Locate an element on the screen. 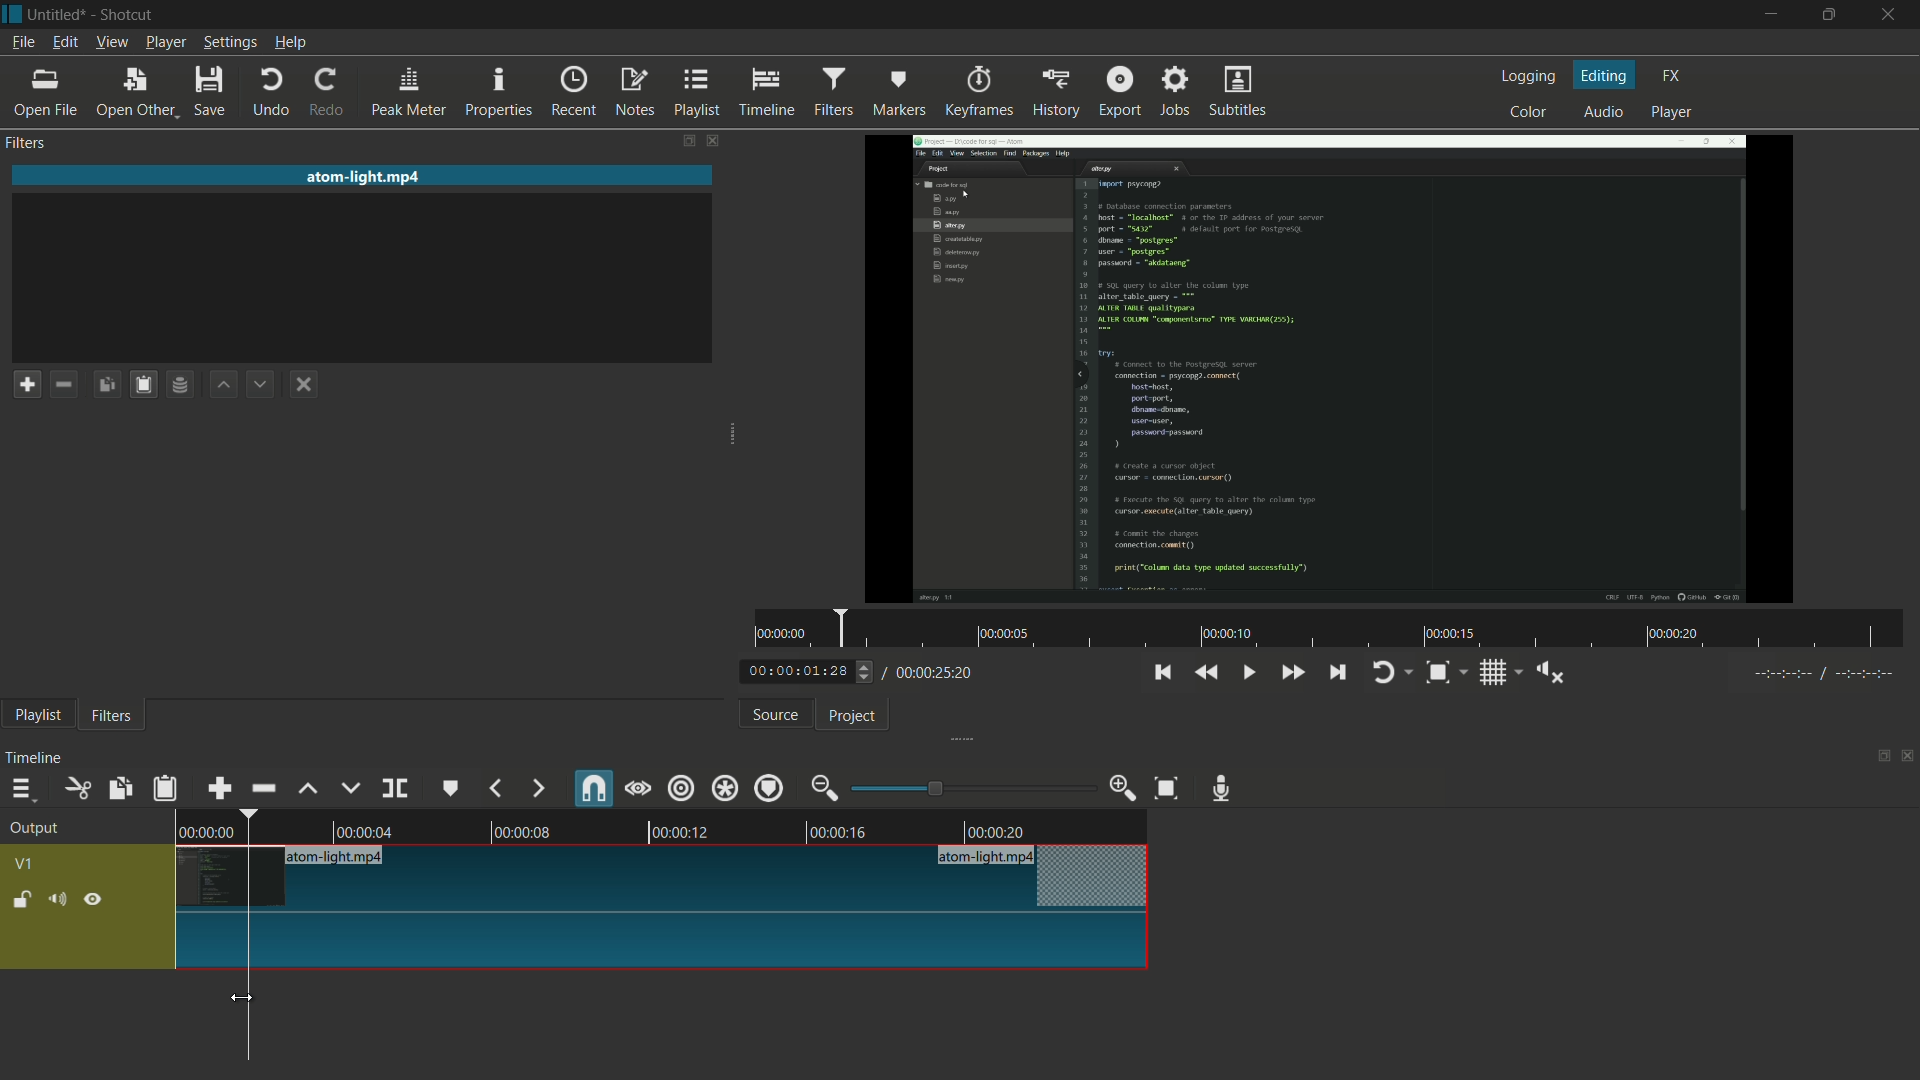 This screenshot has width=1920, height=1080. remove a filter is located at coordinates (69, 383).